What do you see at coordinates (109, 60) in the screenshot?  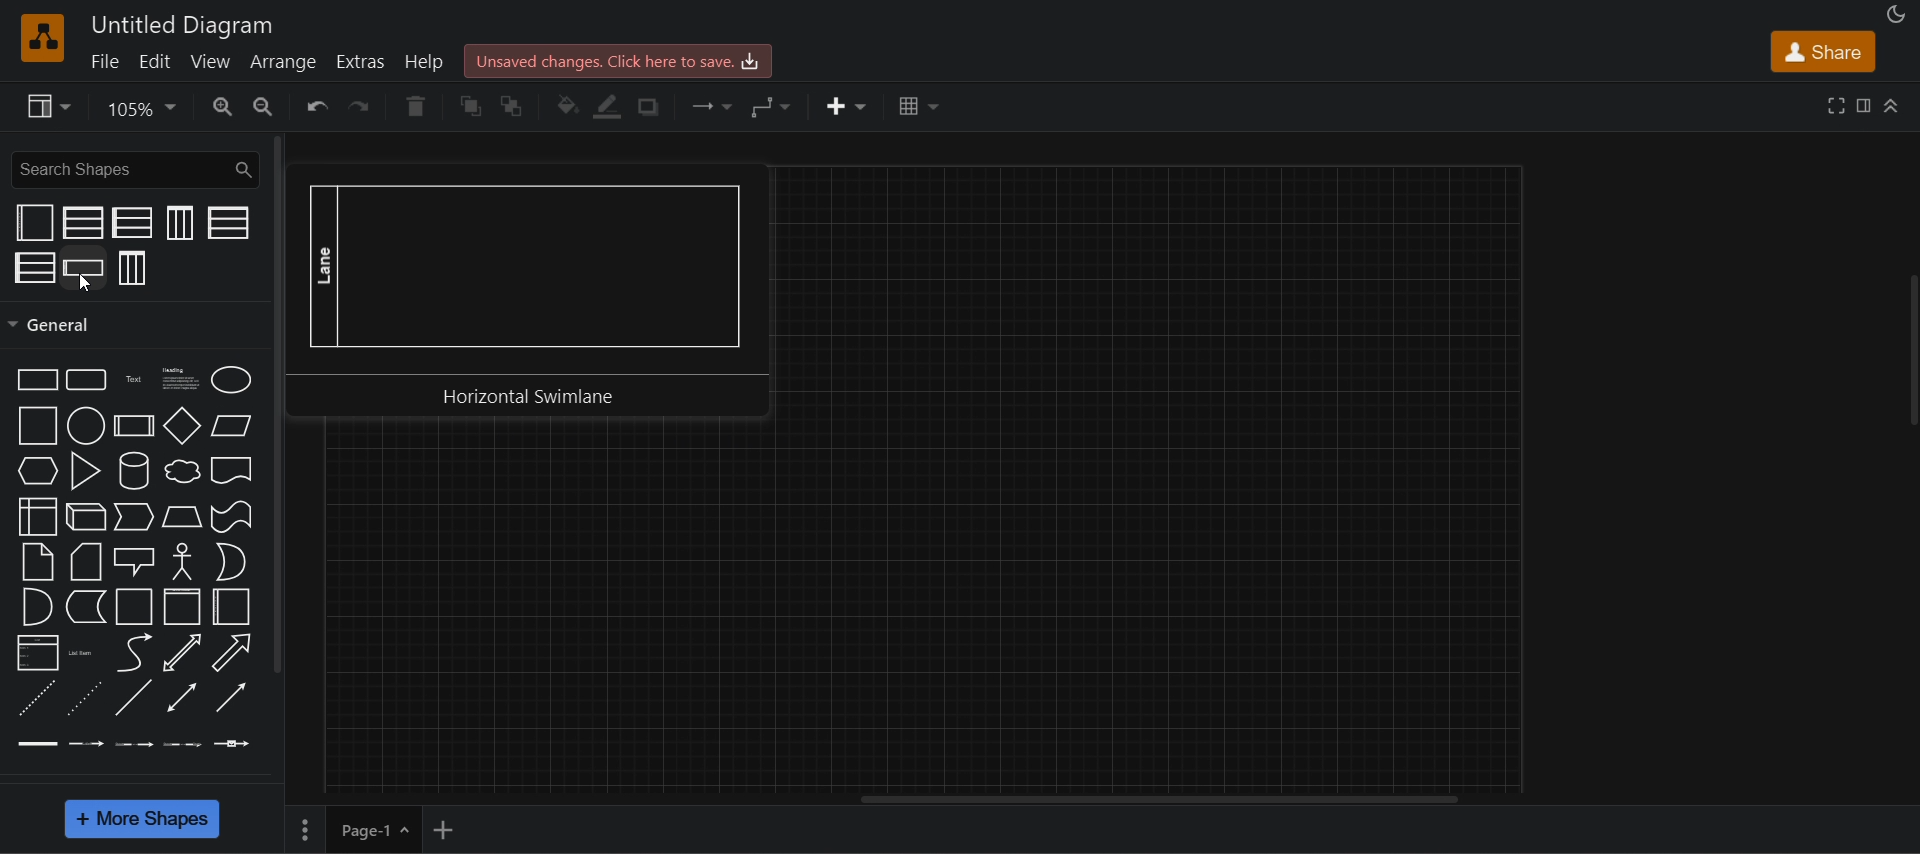 I see `file` at bounding box center [109, 60].